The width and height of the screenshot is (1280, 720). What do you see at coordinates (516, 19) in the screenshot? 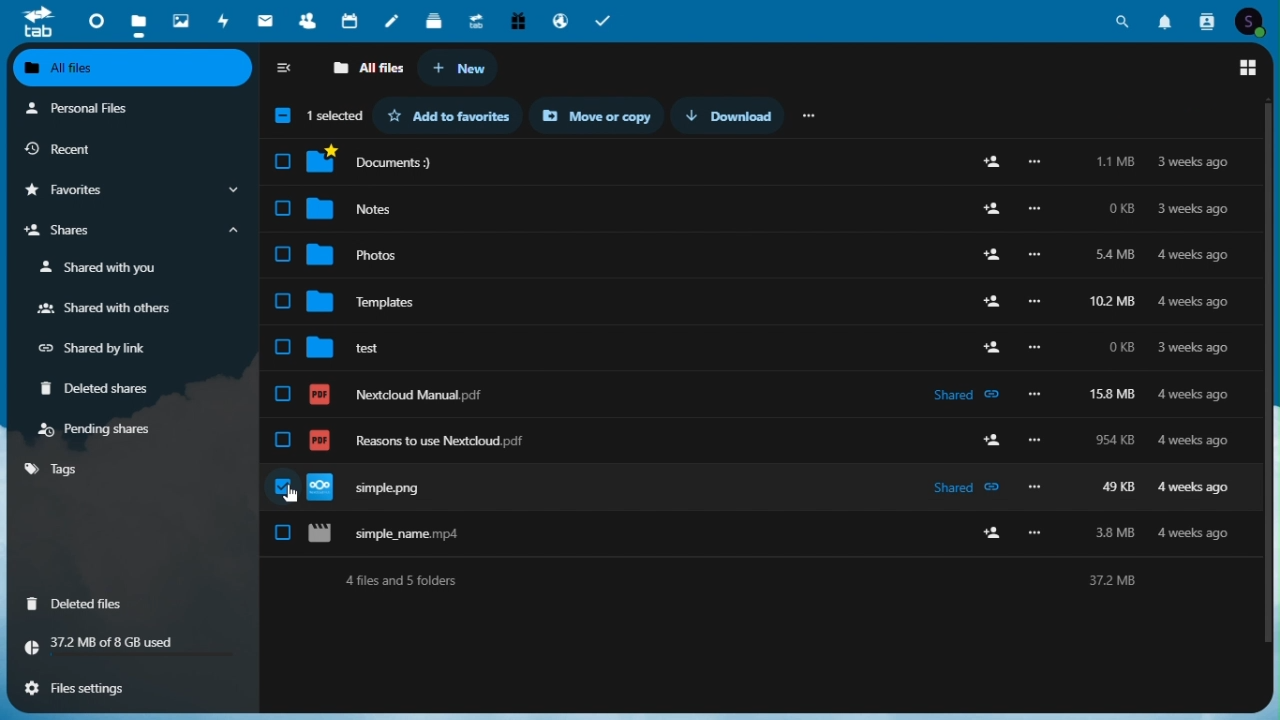
I see `free trial` at bounding box center [516, 19].